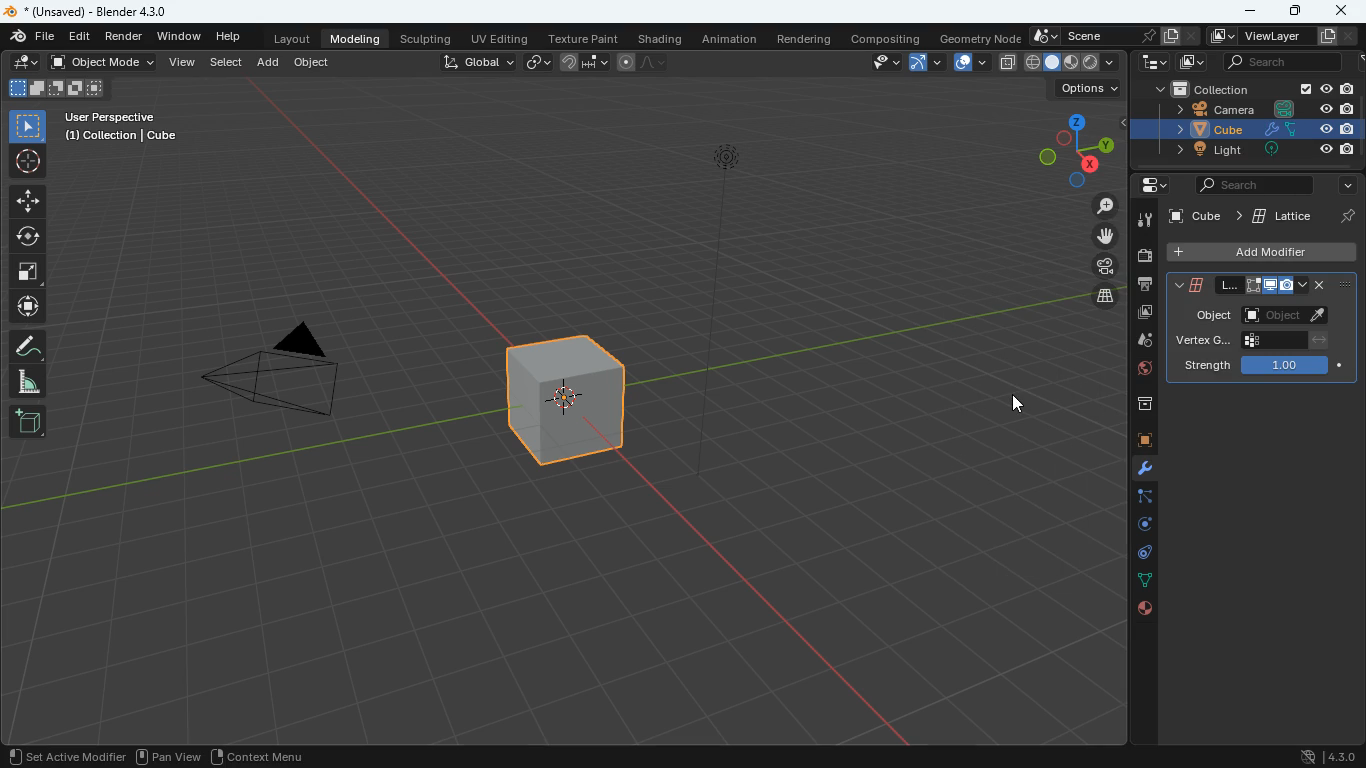  What do you see at coordinates (124, 36) in the screenshot?
I see `render` at bounding box center [124, 36].